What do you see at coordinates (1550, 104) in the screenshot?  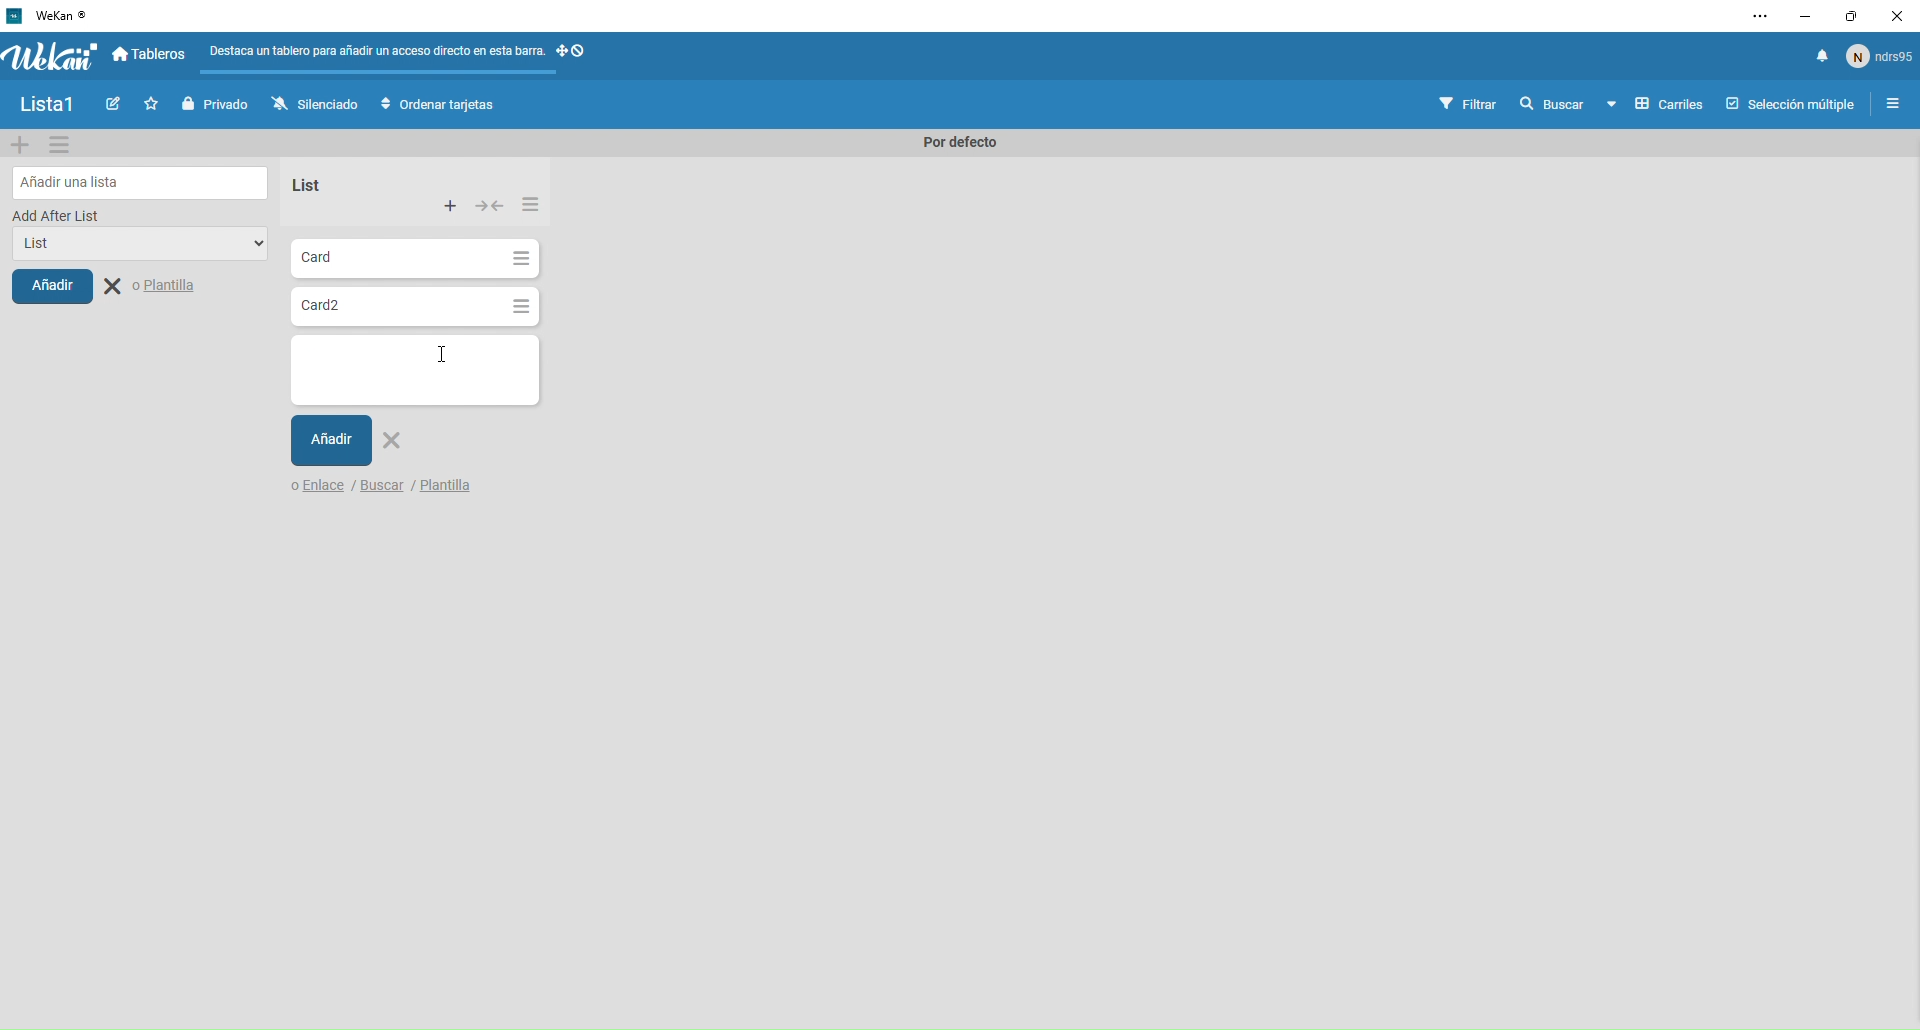 I see `Find` at bounding box center [1550, 104].